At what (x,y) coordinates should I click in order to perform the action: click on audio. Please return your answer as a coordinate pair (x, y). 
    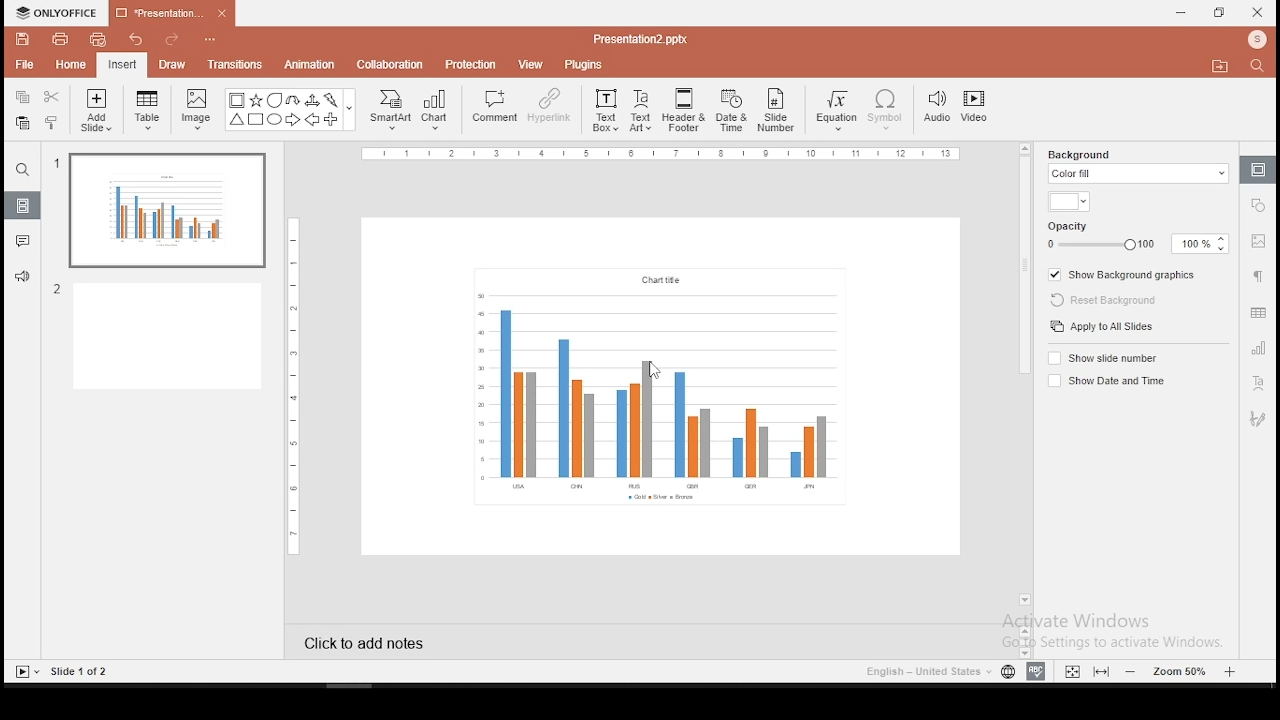
    Looking at the image, I should click on (937, 107).